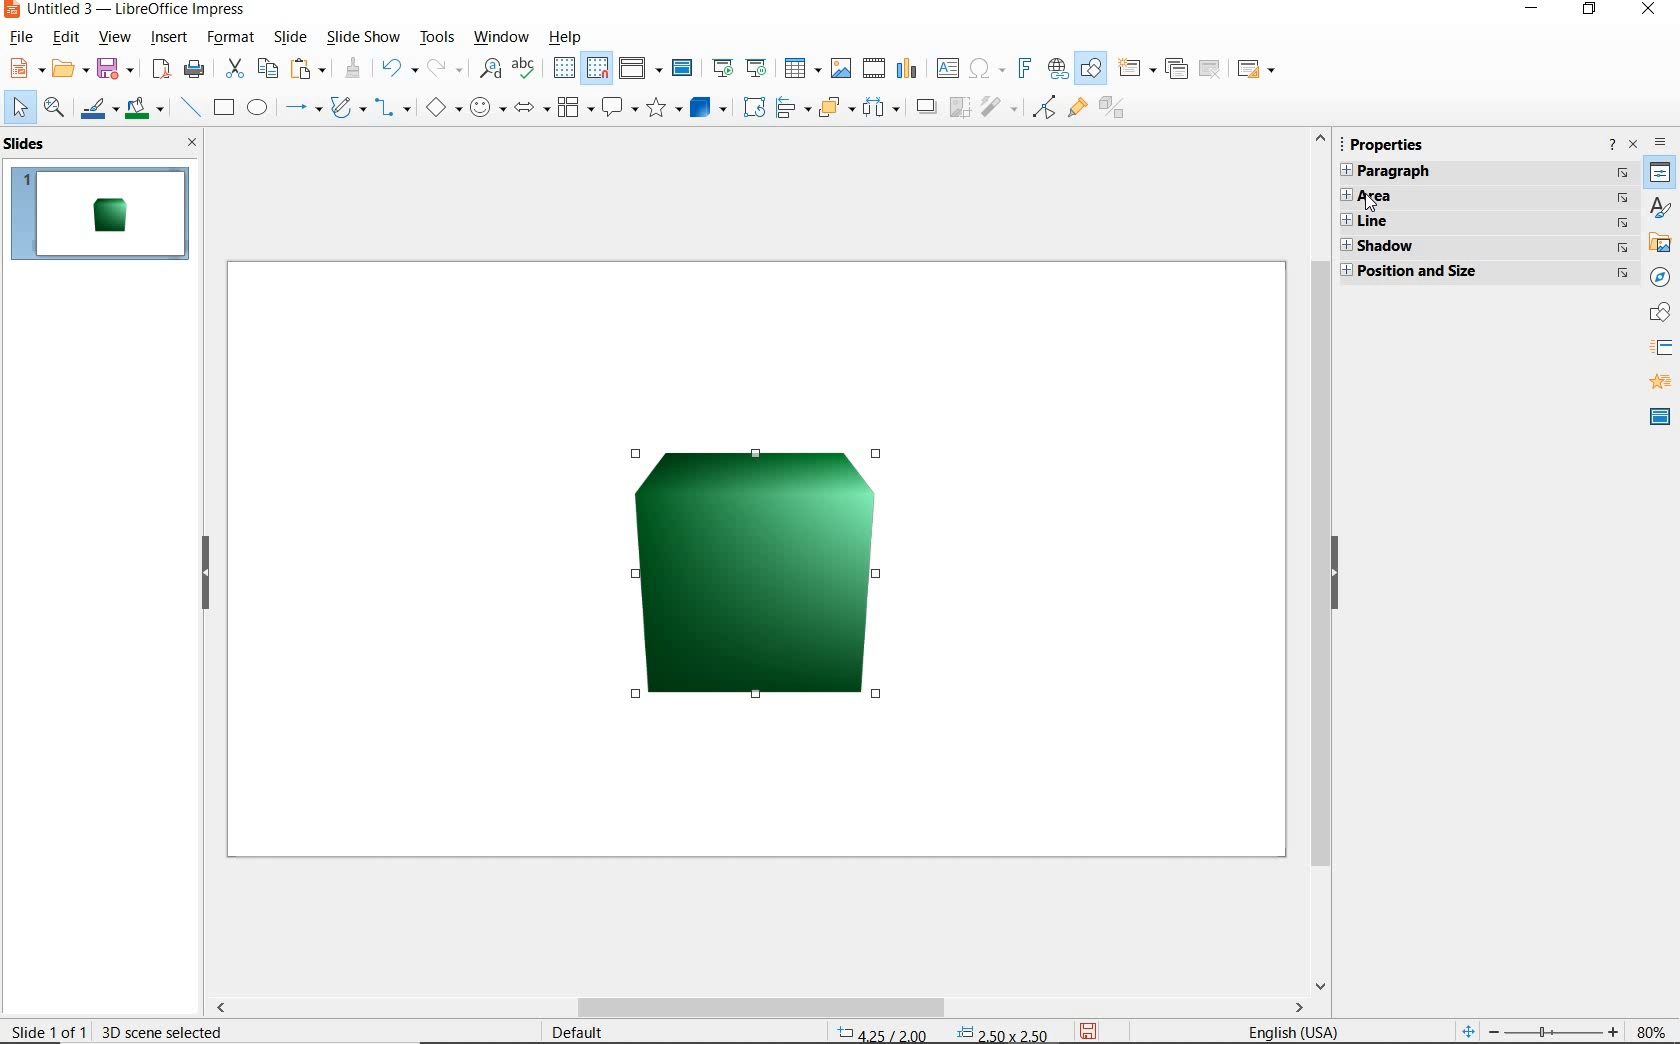 Image resolution: width=1680 pixels, height=1044 pixels. I want to click on flowchart, so click(575, 107).